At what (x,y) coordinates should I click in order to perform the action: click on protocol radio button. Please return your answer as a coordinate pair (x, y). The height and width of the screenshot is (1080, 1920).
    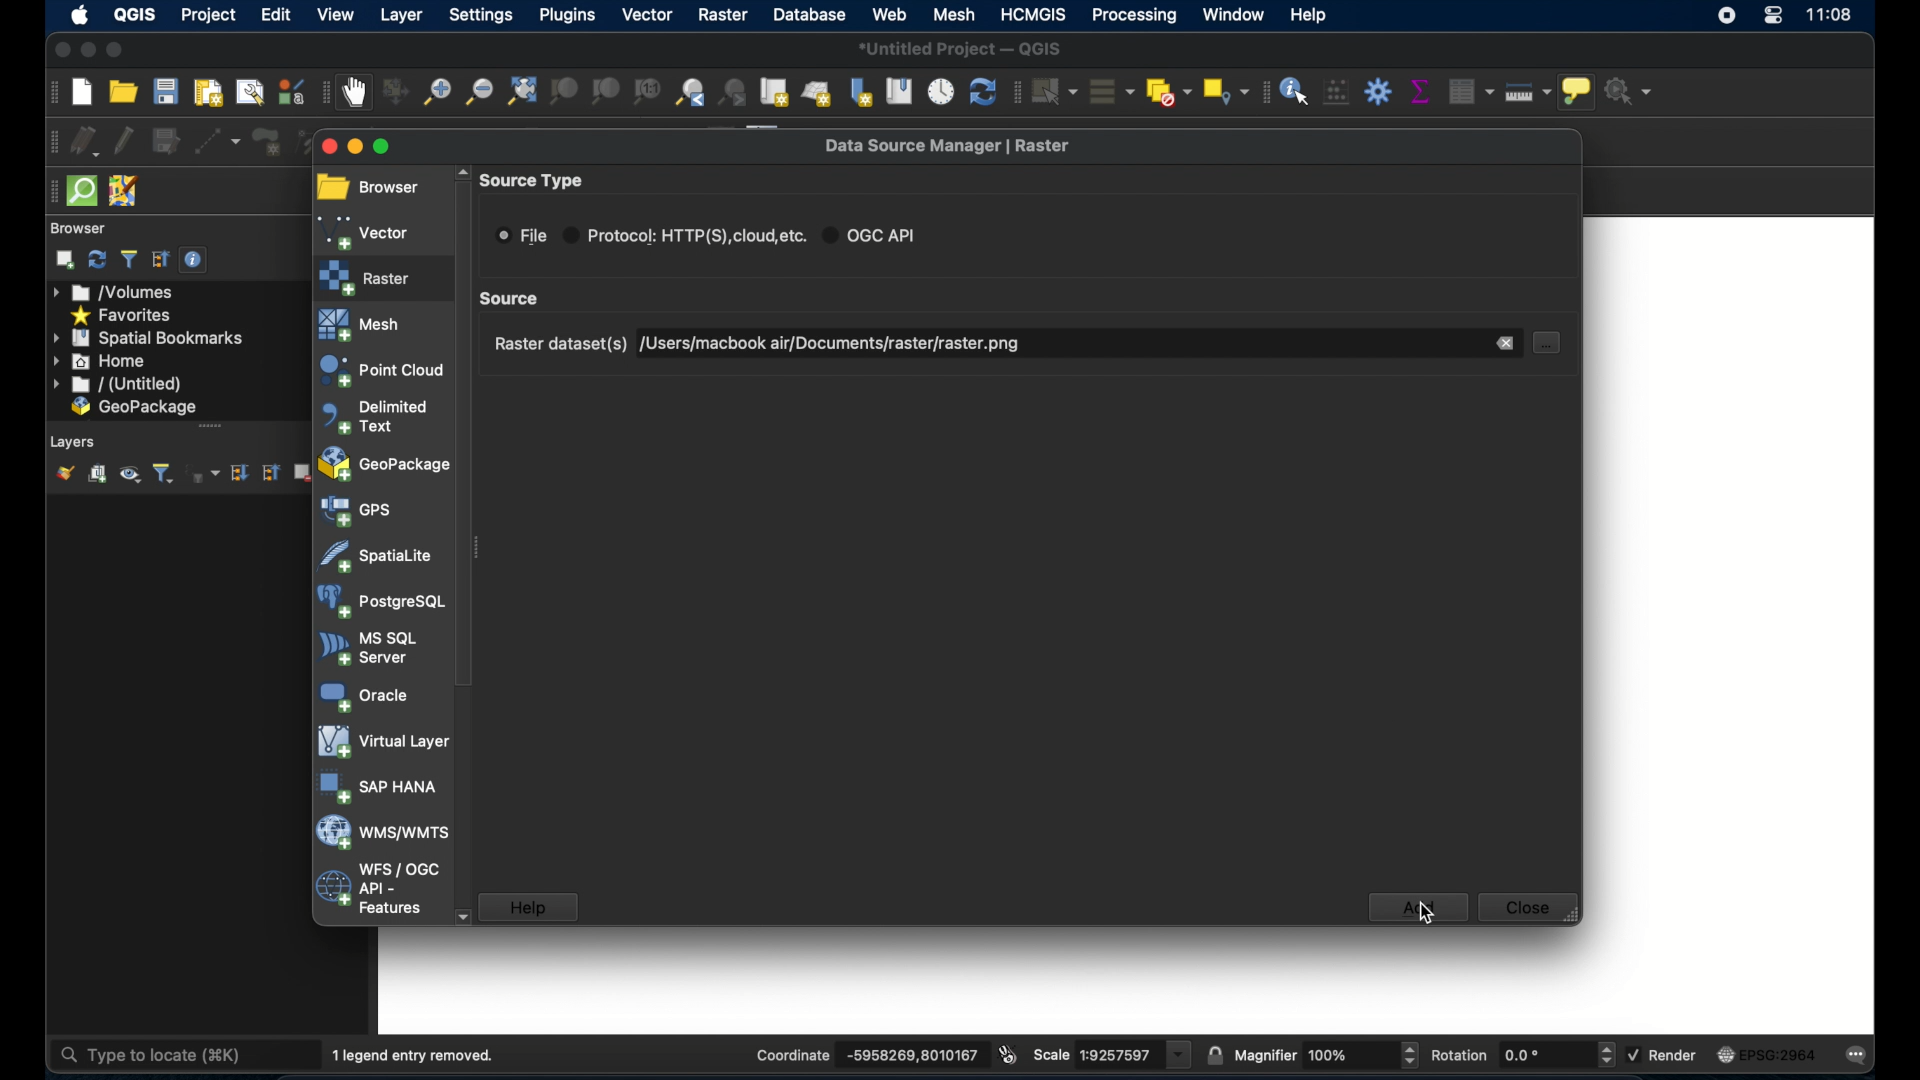
    Looking at the image, I should click on (685, 235).